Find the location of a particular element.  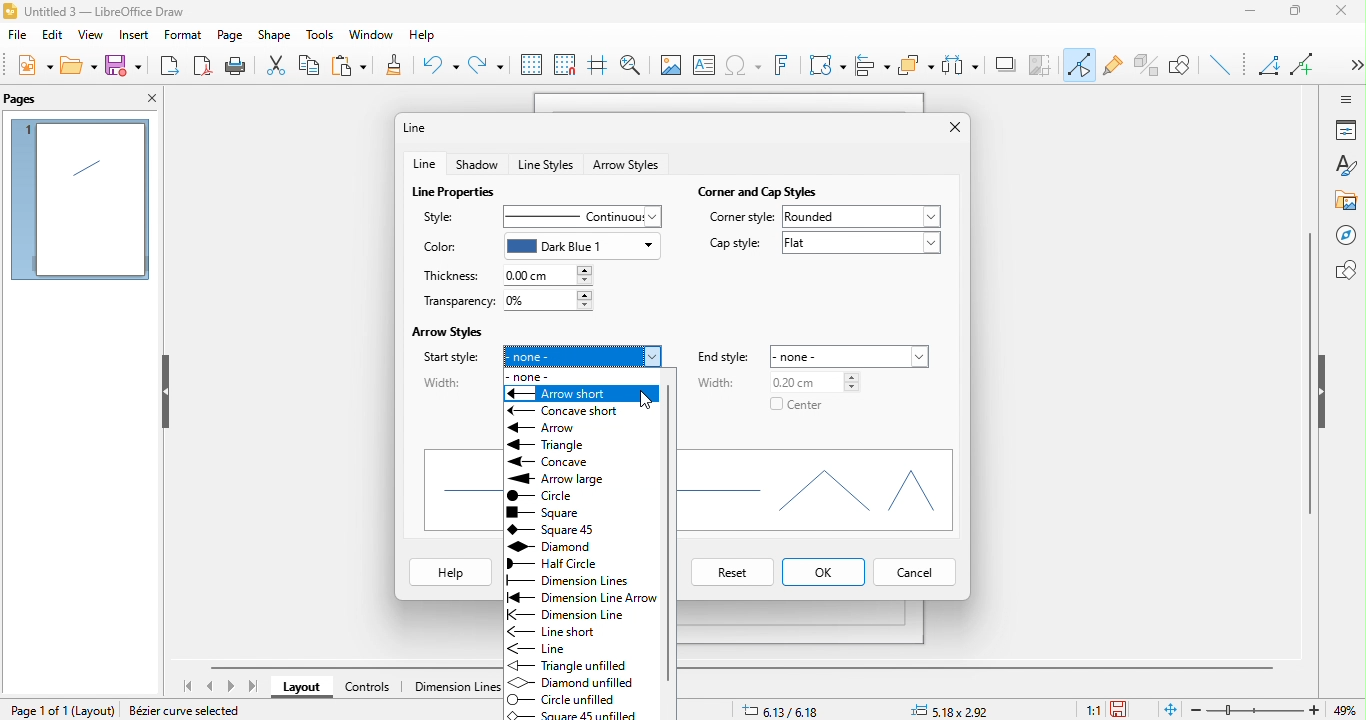

start style is located at coordinates (450, 358).